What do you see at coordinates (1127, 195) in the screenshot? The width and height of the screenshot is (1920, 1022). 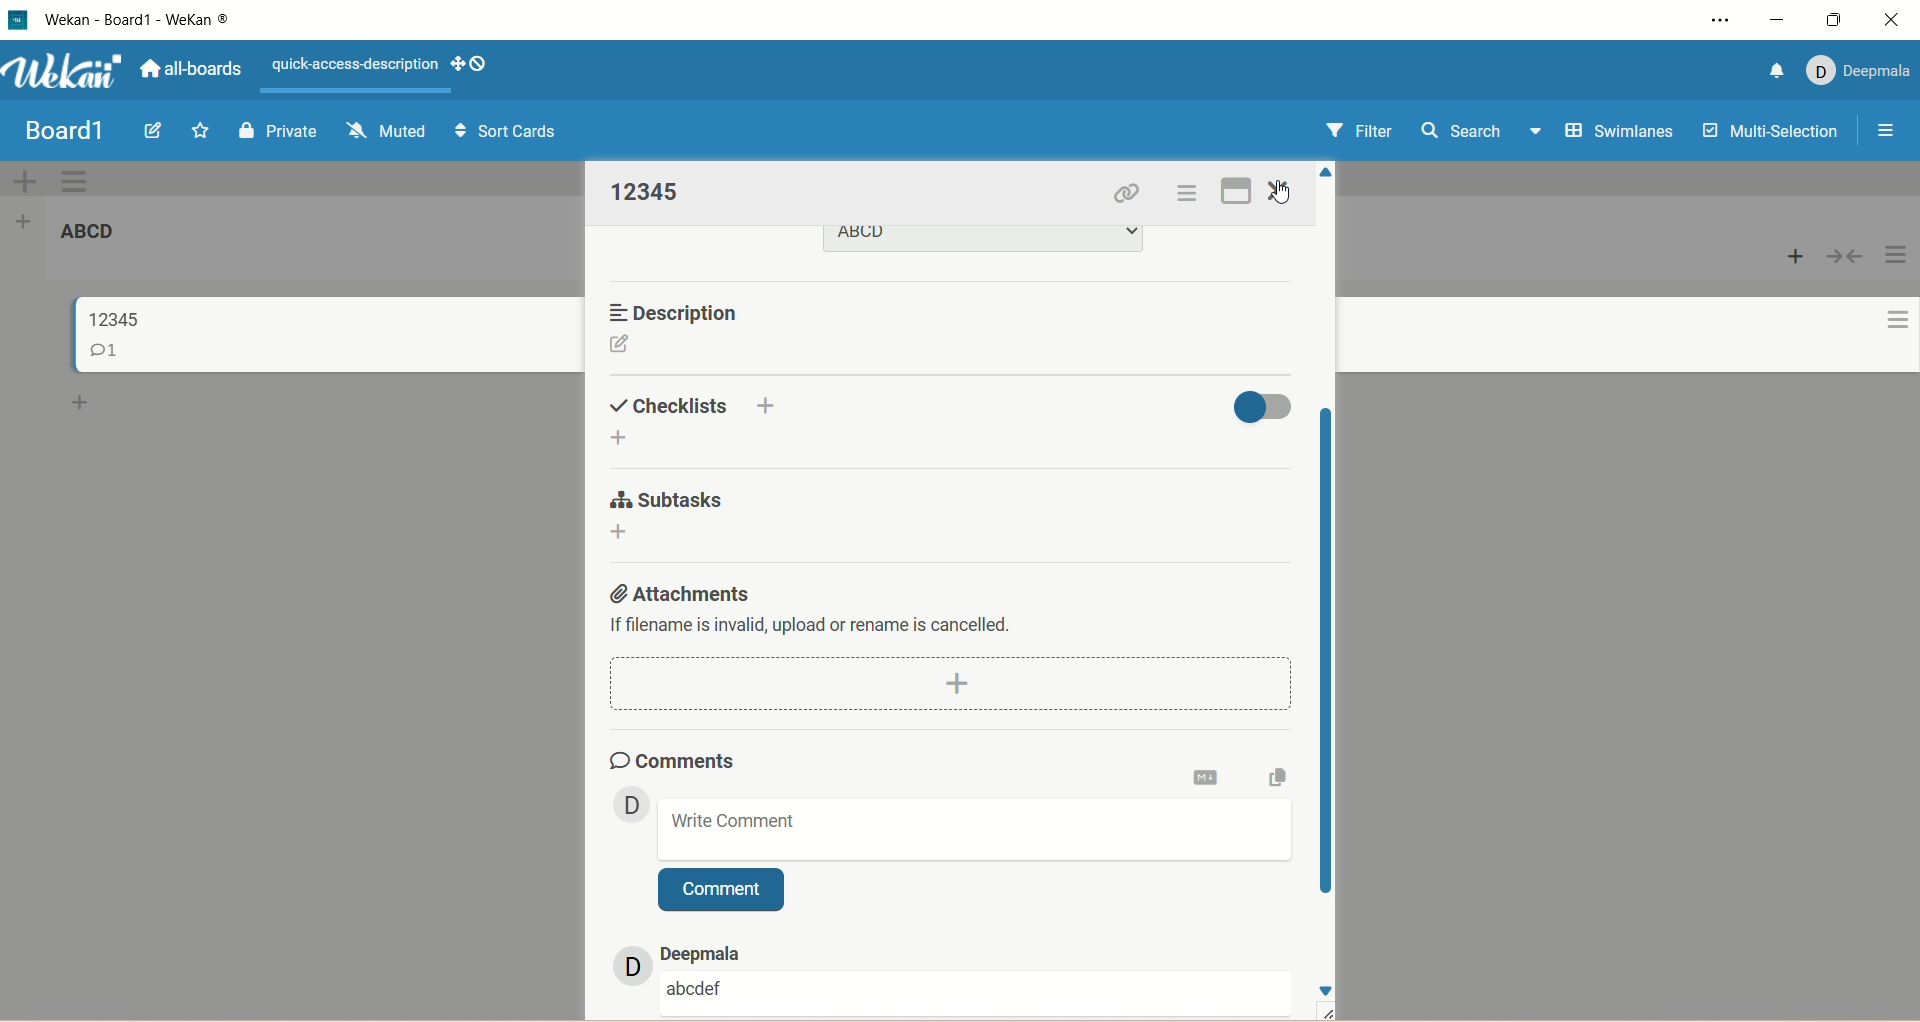 I see `copy card link to clipboard` at bounding box center [1127, 195].